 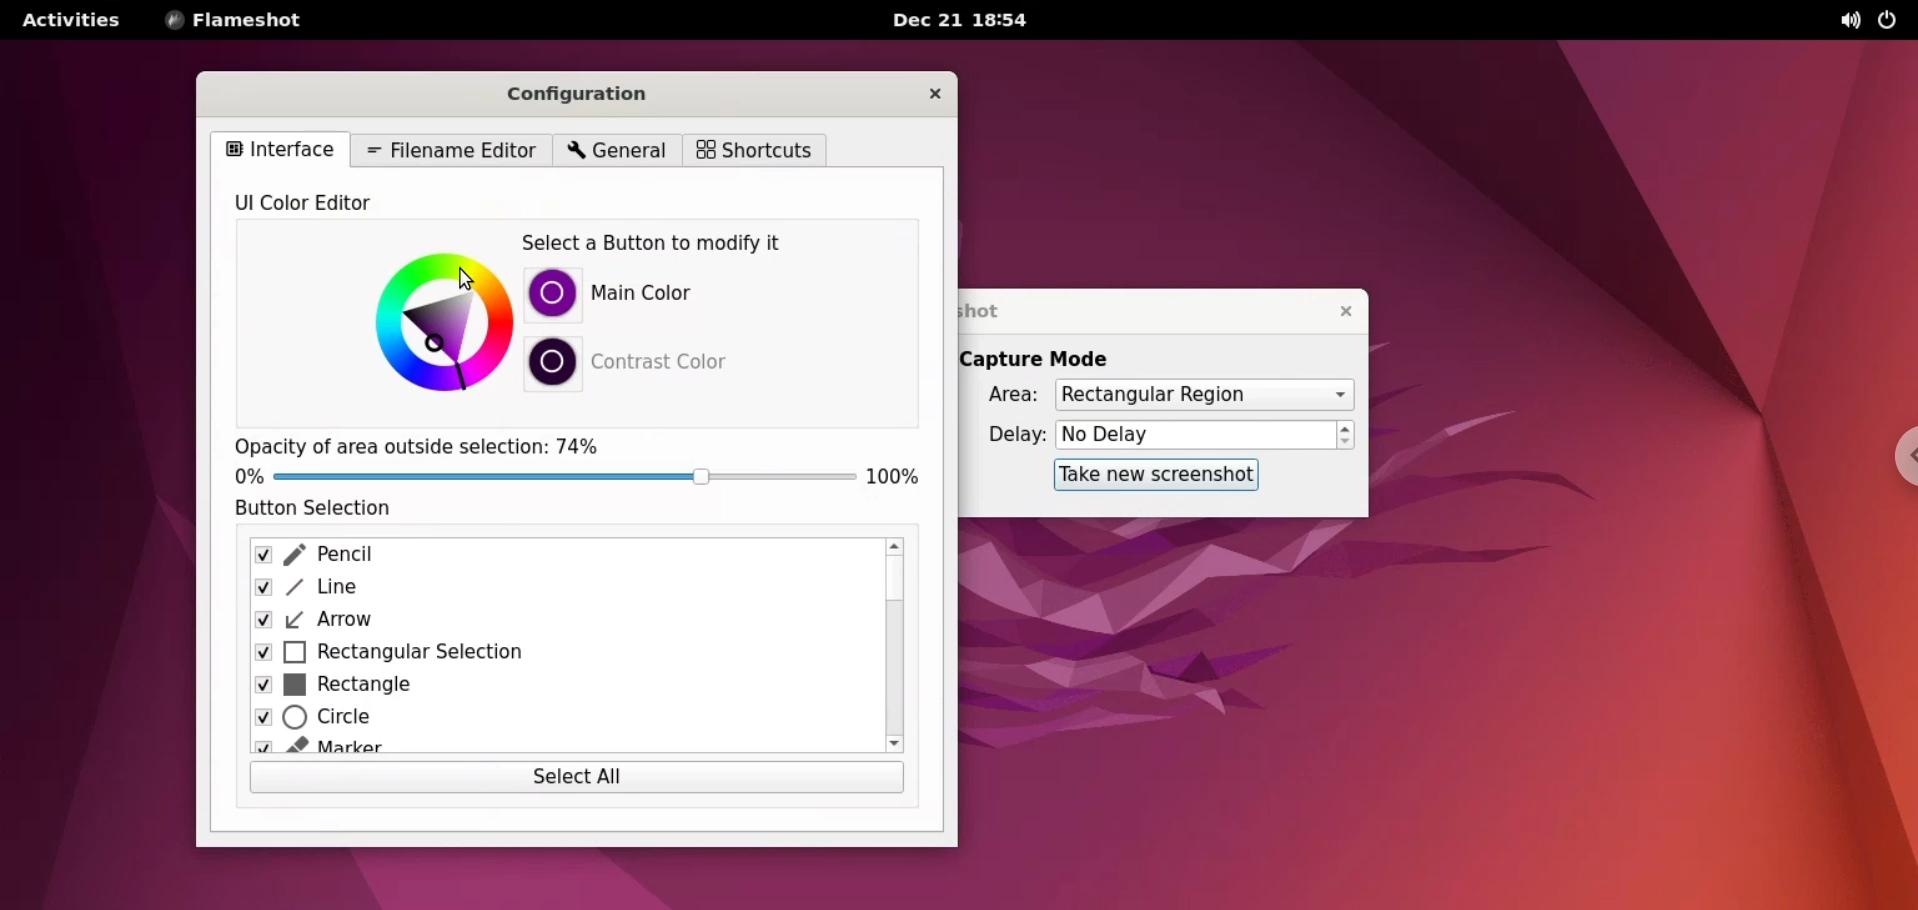 What do you see at coordinates (560, 479) in the screenshot?
I see `opacity slider` at bounding box center [560, 479].